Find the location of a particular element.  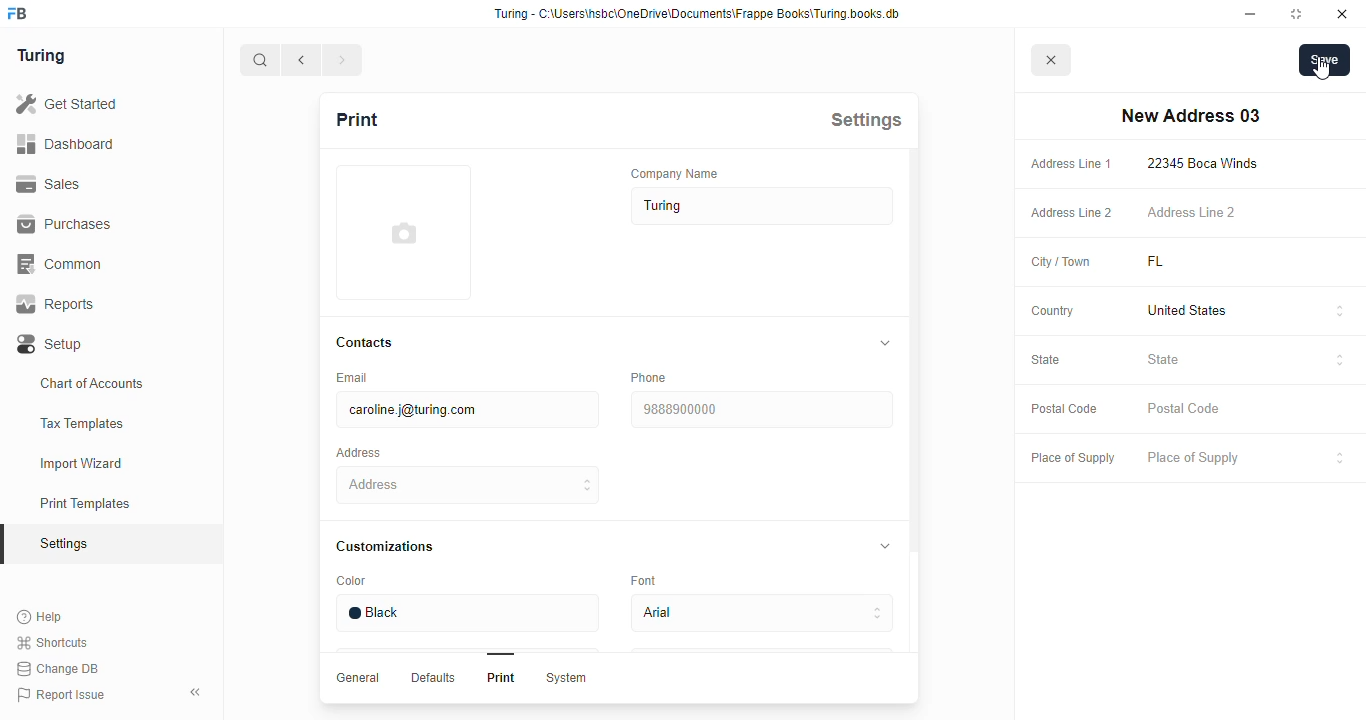

purchases is located at coordinates (64, 224).